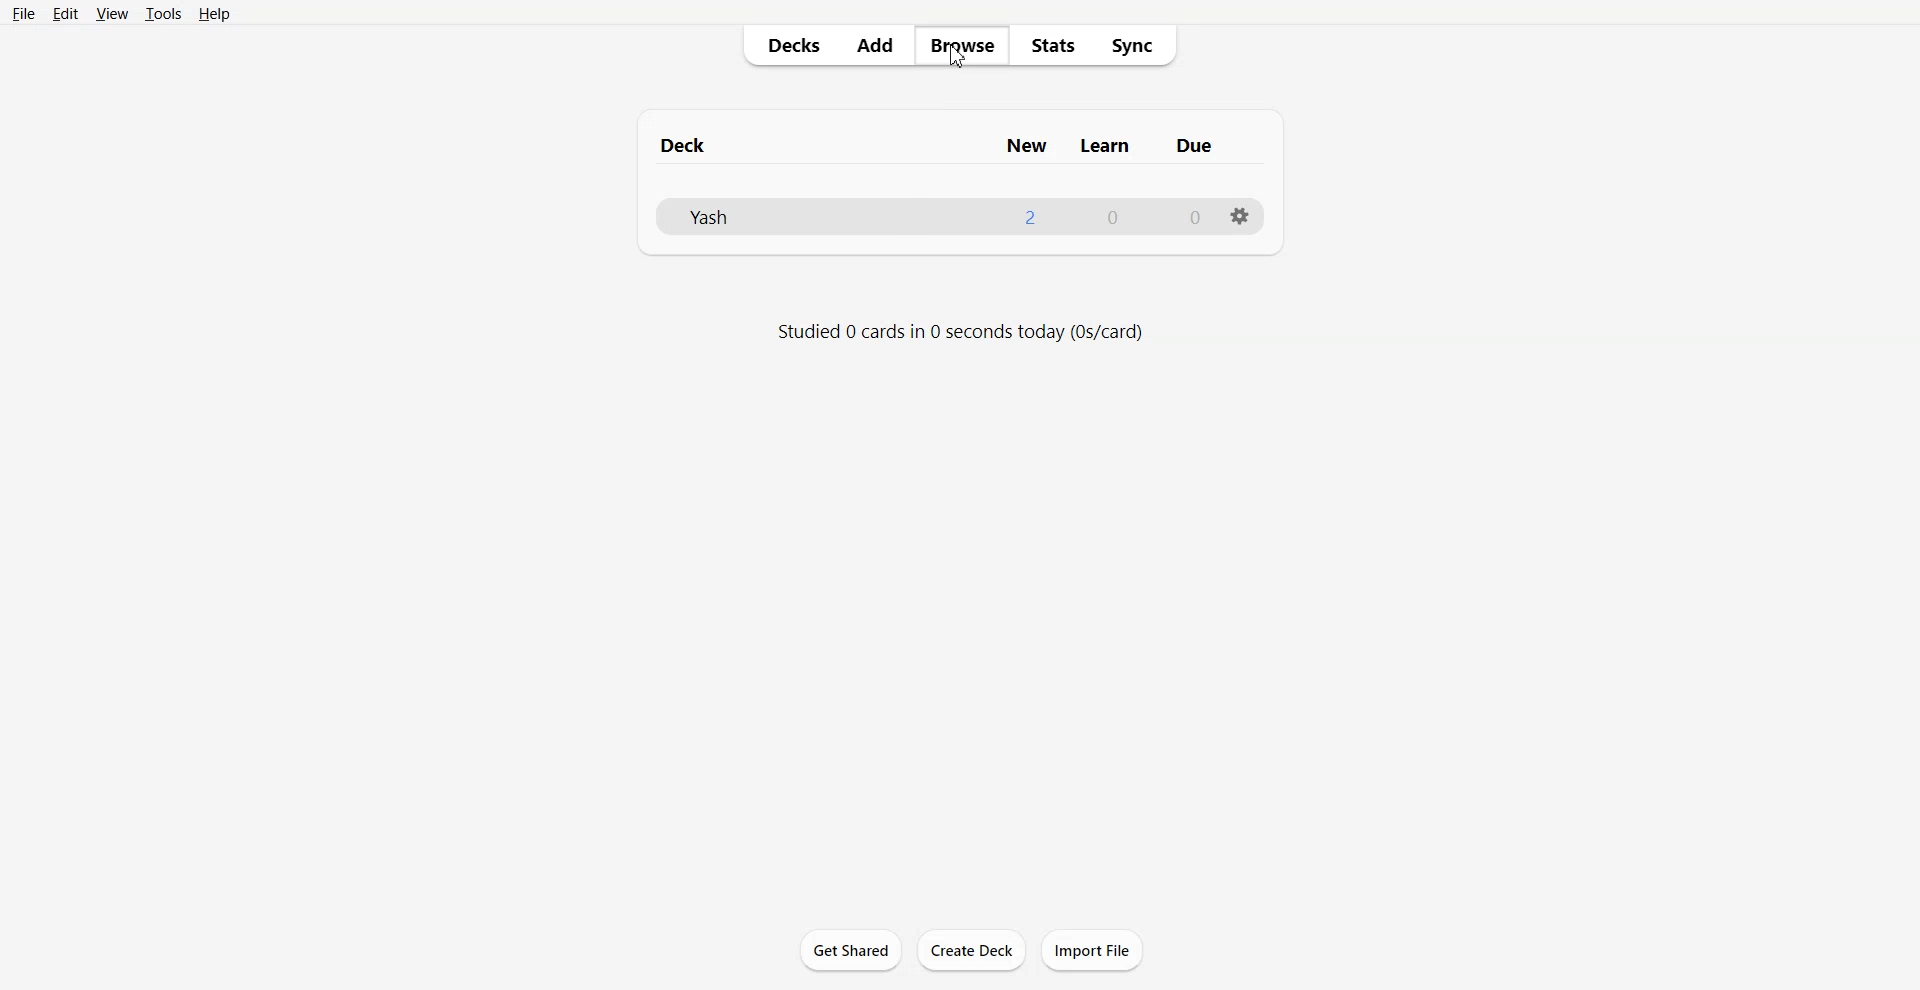  I want to click on 0, so click(1112, 221).